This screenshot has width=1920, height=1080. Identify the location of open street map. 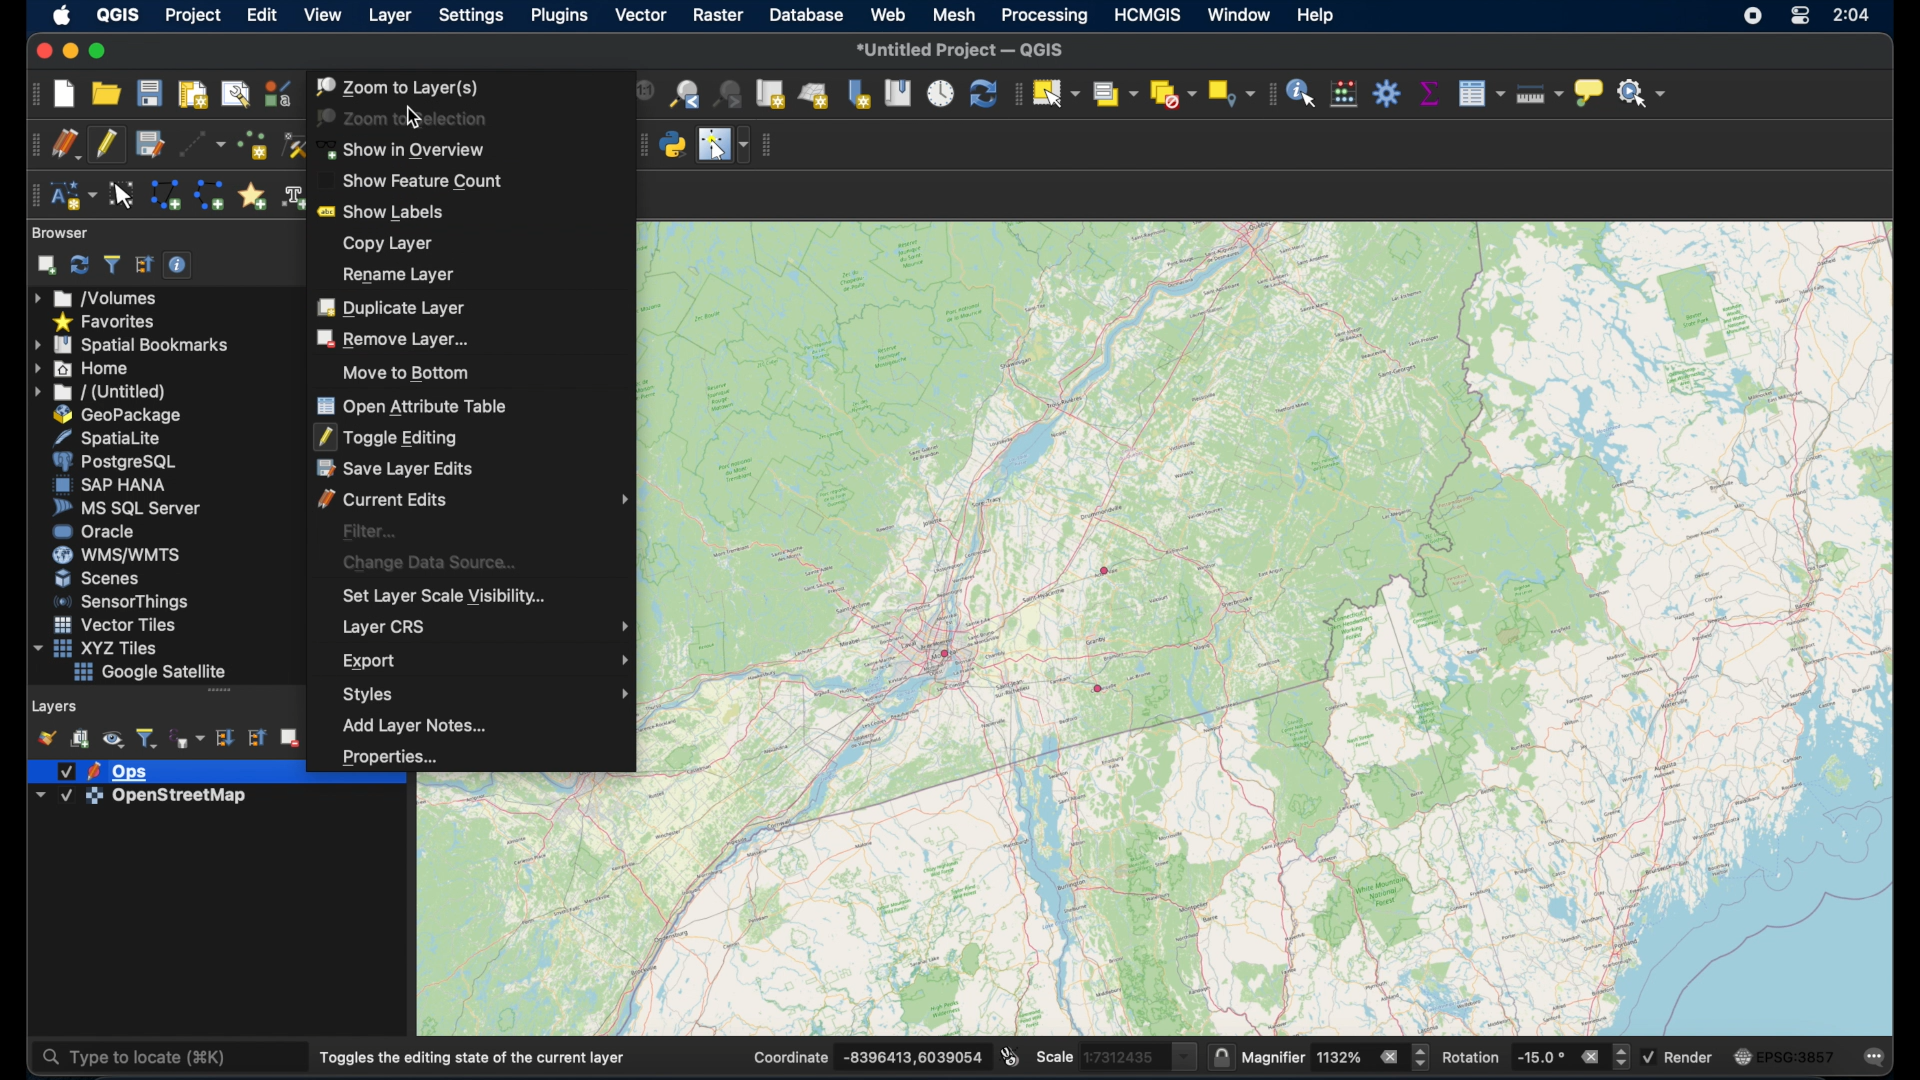
(938, 686).